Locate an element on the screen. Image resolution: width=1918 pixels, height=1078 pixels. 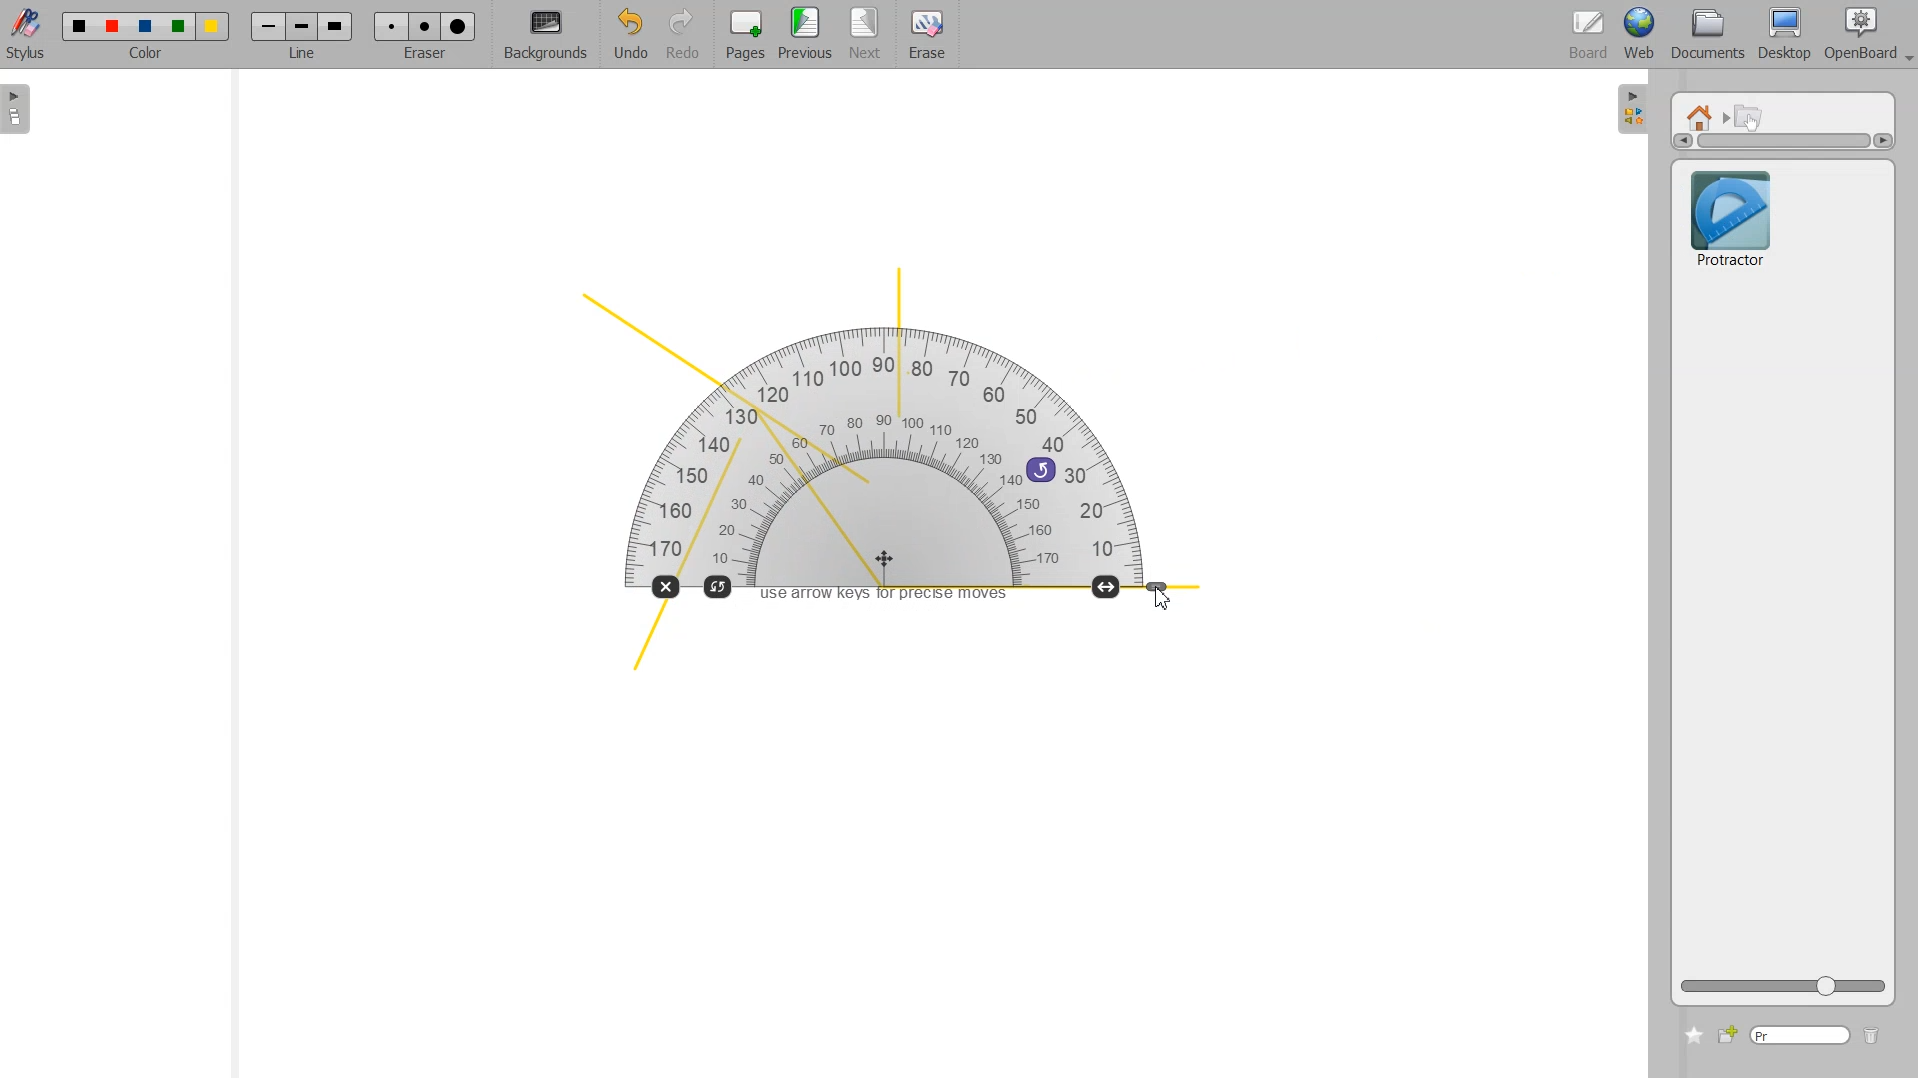
Interactive is located at coordinates (1750, 116).